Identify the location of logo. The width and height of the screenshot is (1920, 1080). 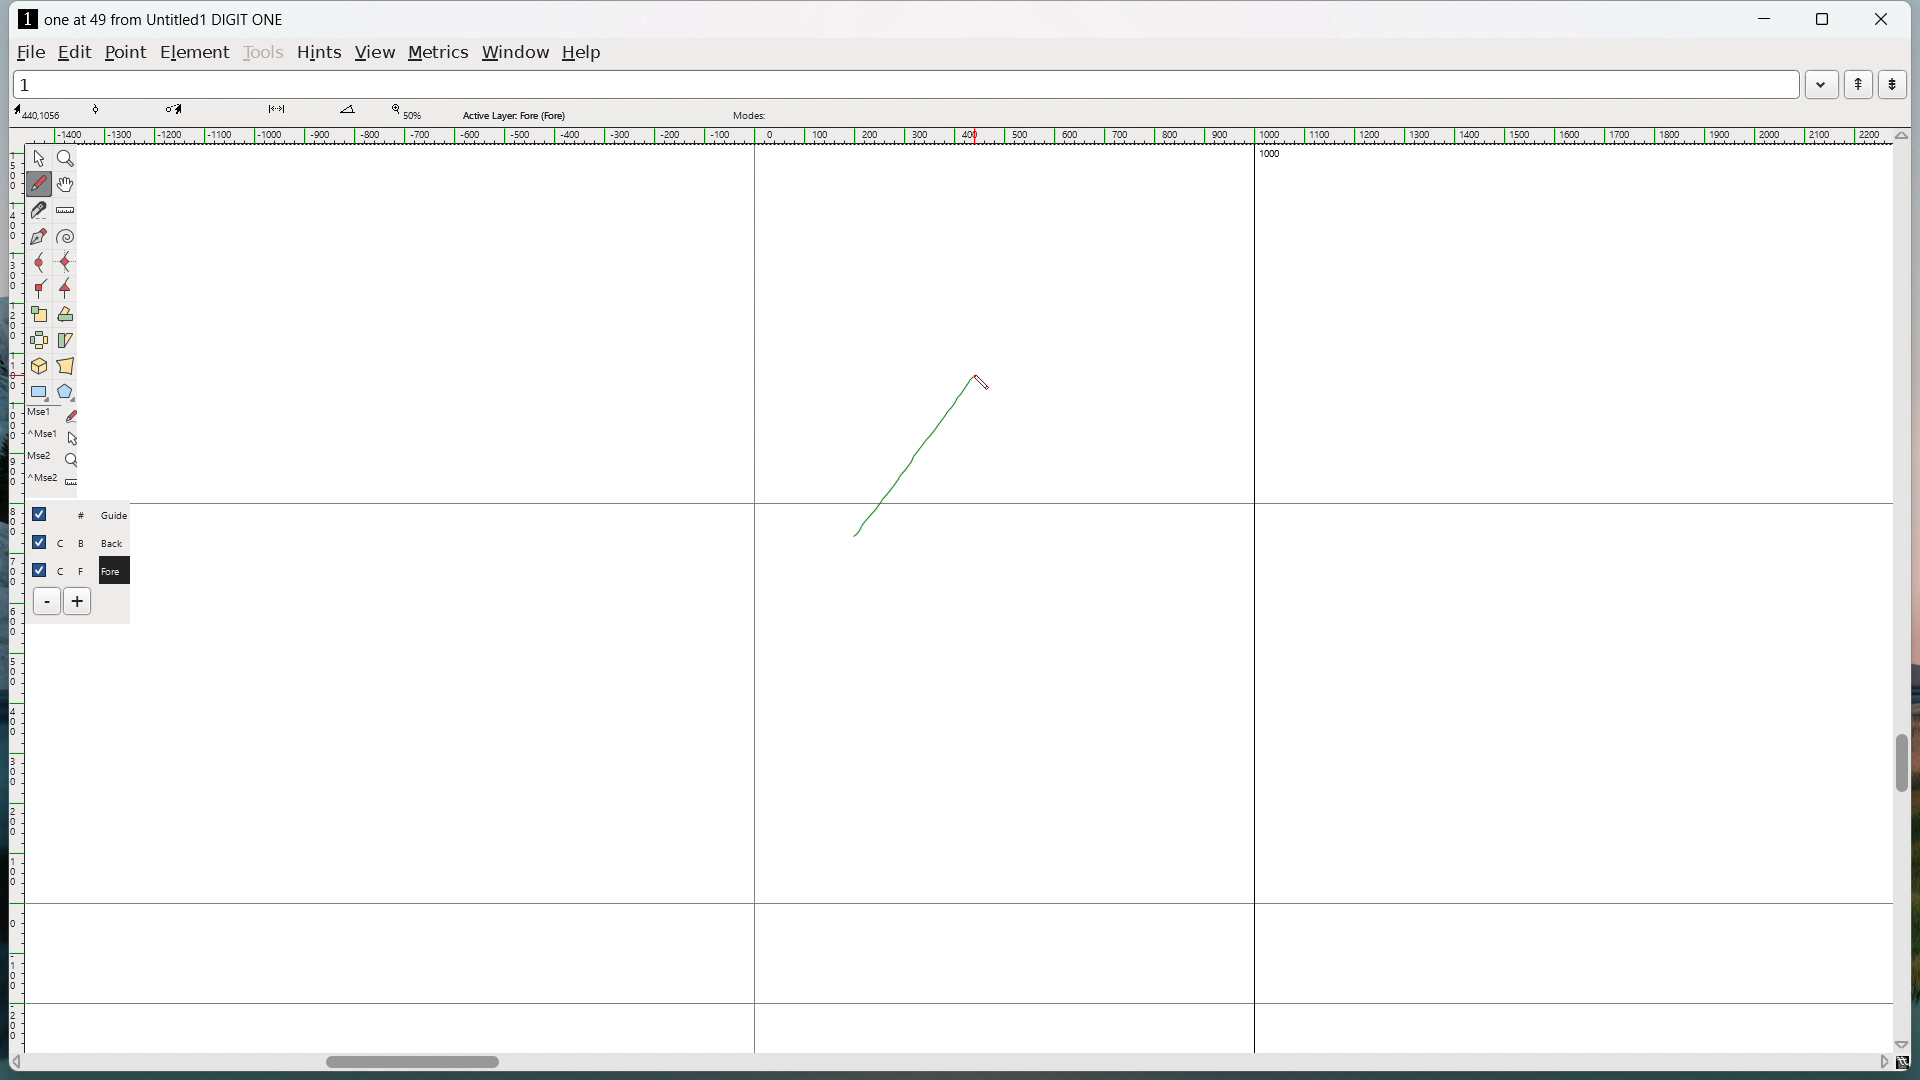
(27, 19).